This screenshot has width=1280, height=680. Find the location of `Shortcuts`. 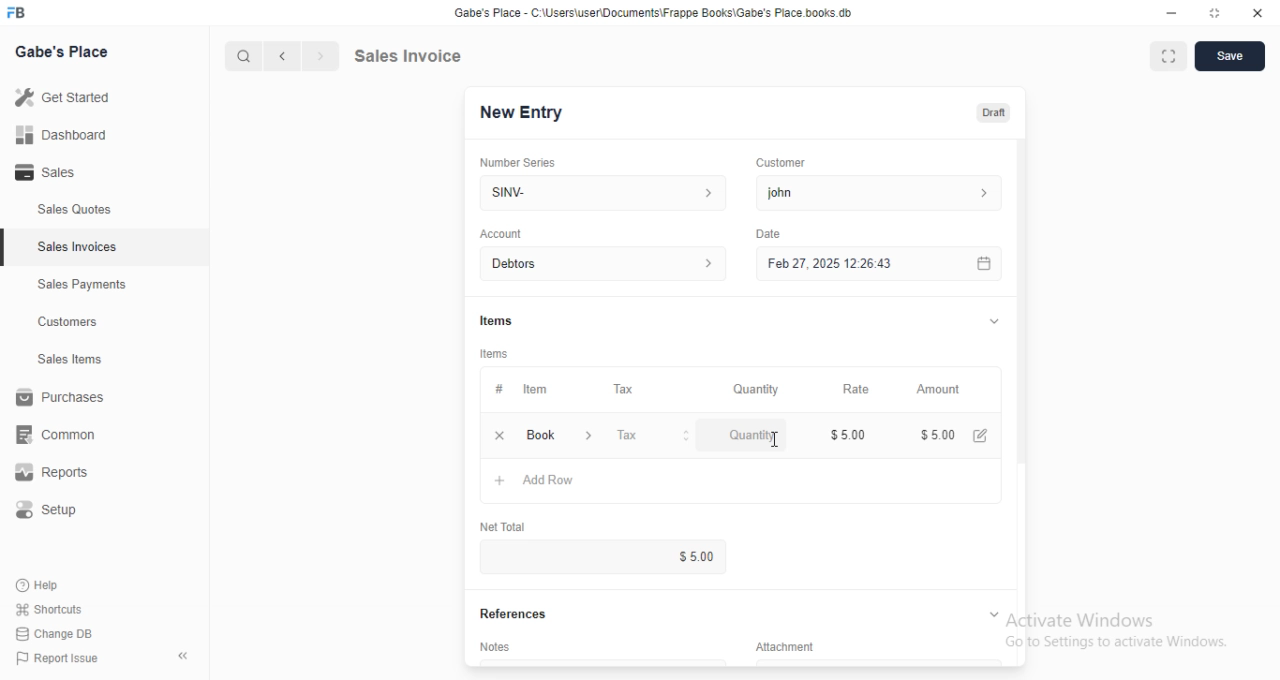

Shortcuts is located at coordinates (50, 610).